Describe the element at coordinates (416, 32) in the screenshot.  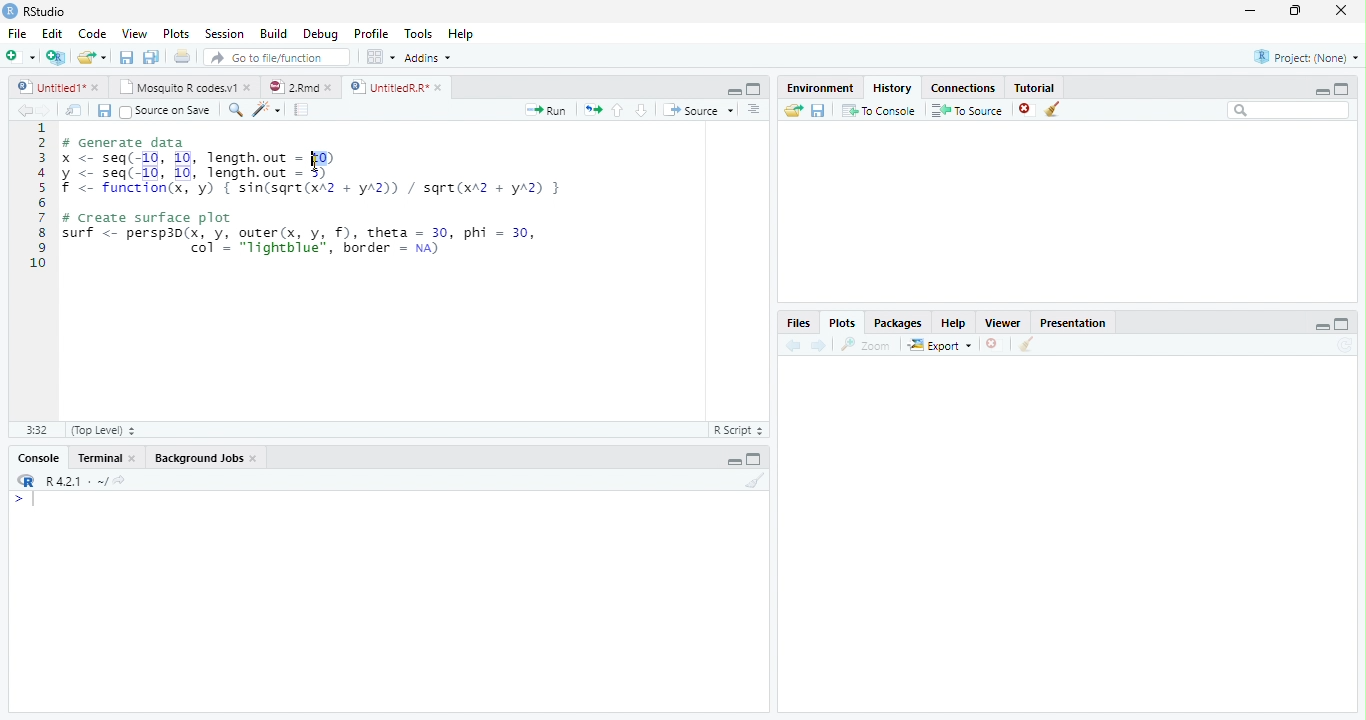
I see `Tools` at that location.